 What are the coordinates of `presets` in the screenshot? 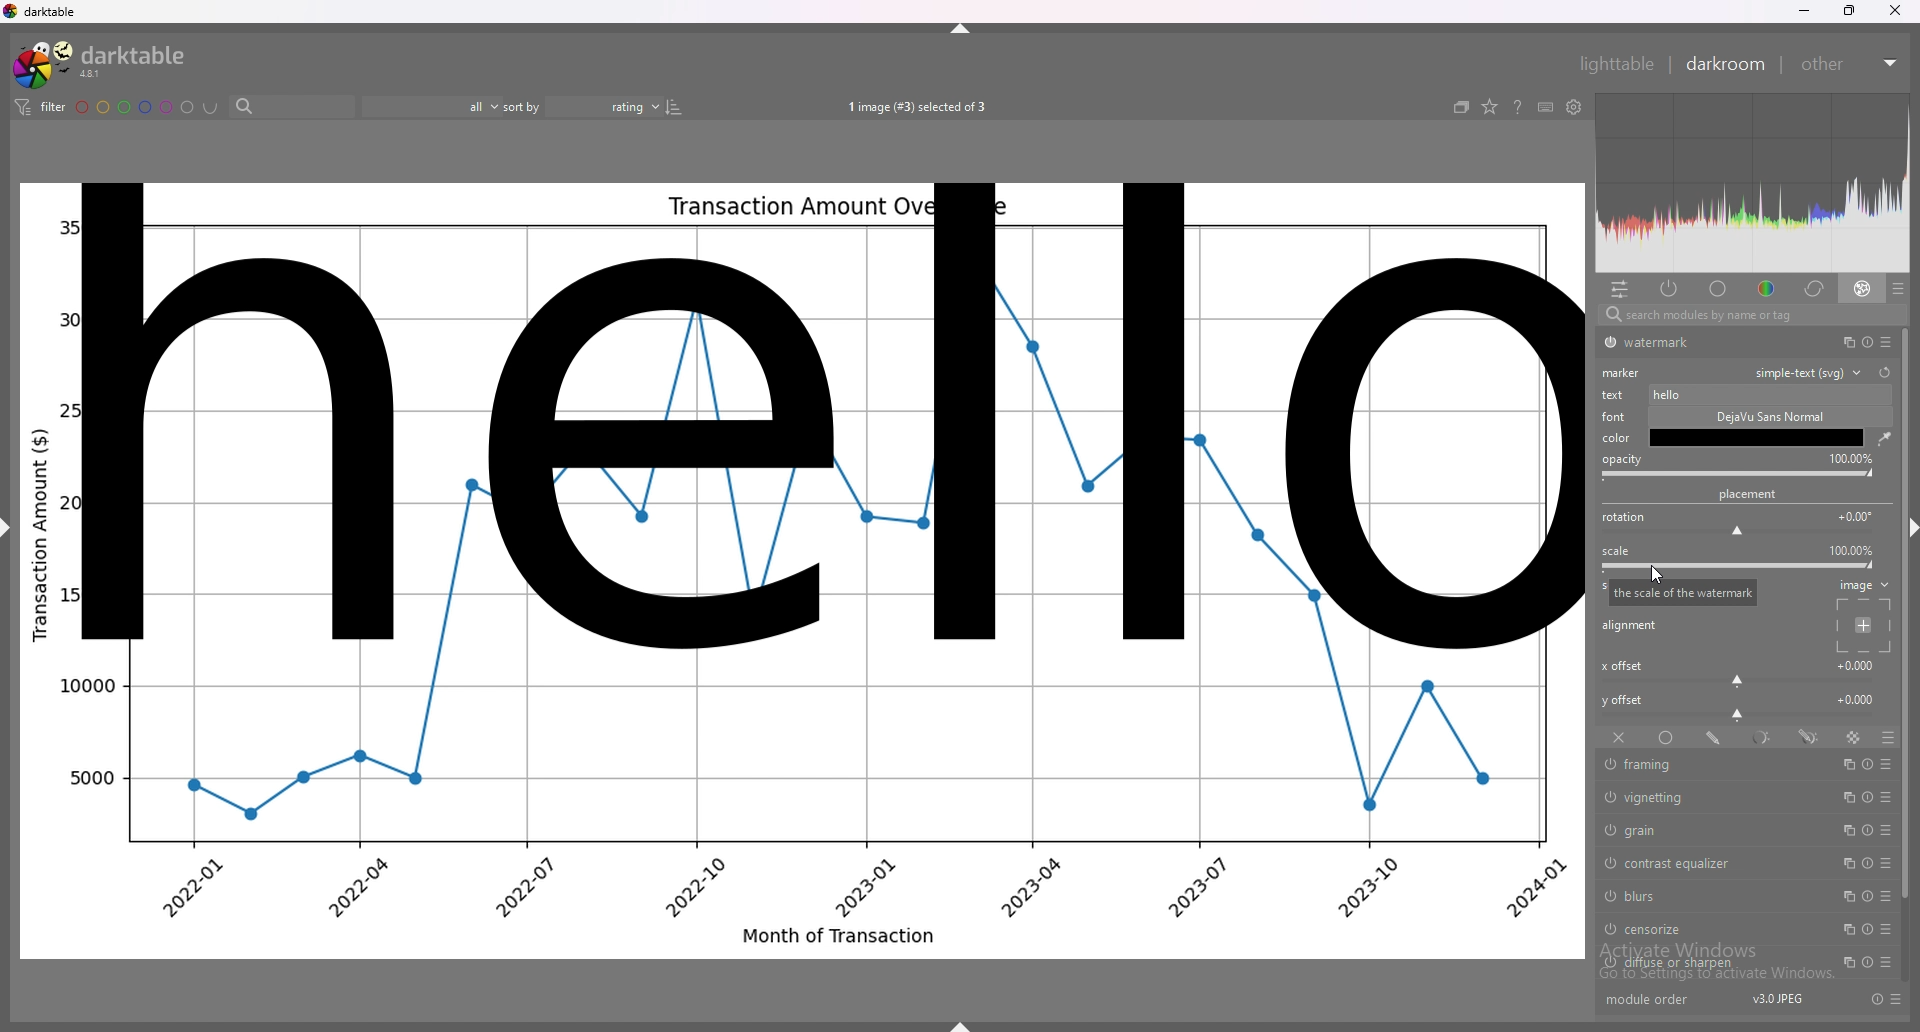 It's located at (1889, 897).